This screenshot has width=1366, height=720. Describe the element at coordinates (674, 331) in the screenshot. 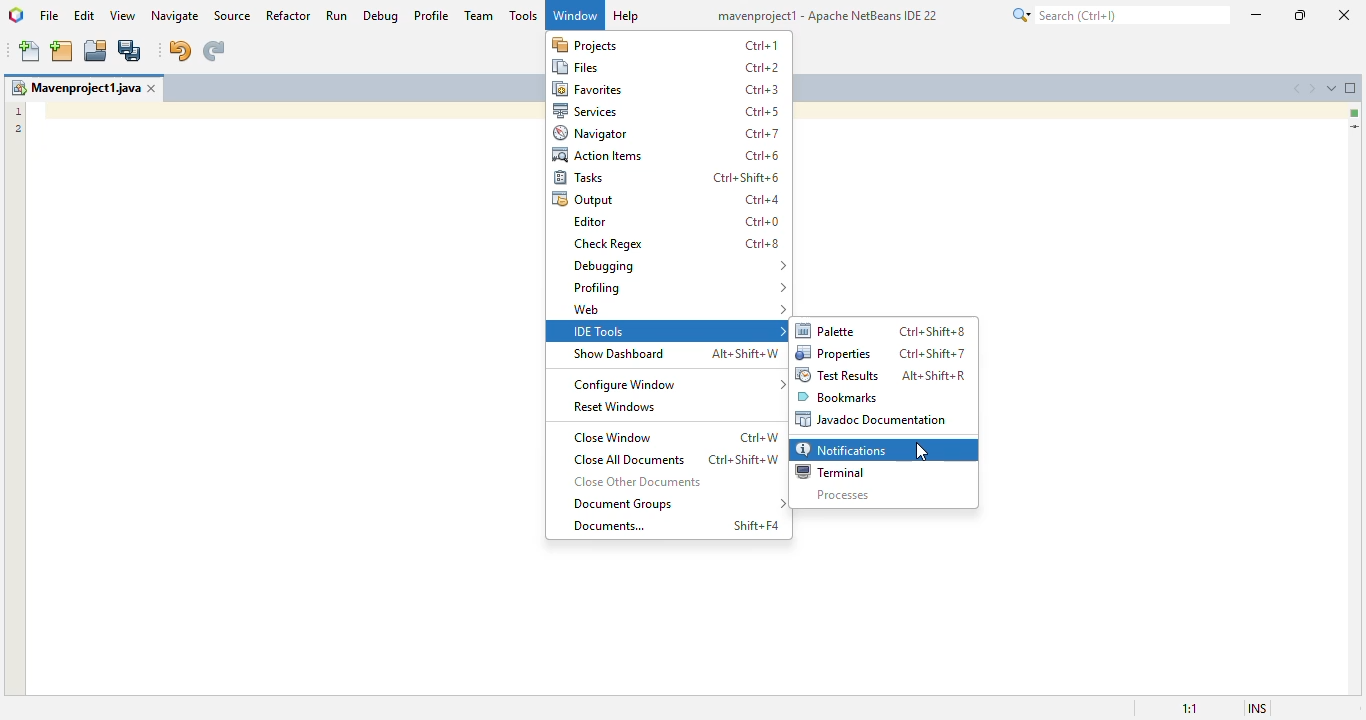

I see `IDE tools` at that location.